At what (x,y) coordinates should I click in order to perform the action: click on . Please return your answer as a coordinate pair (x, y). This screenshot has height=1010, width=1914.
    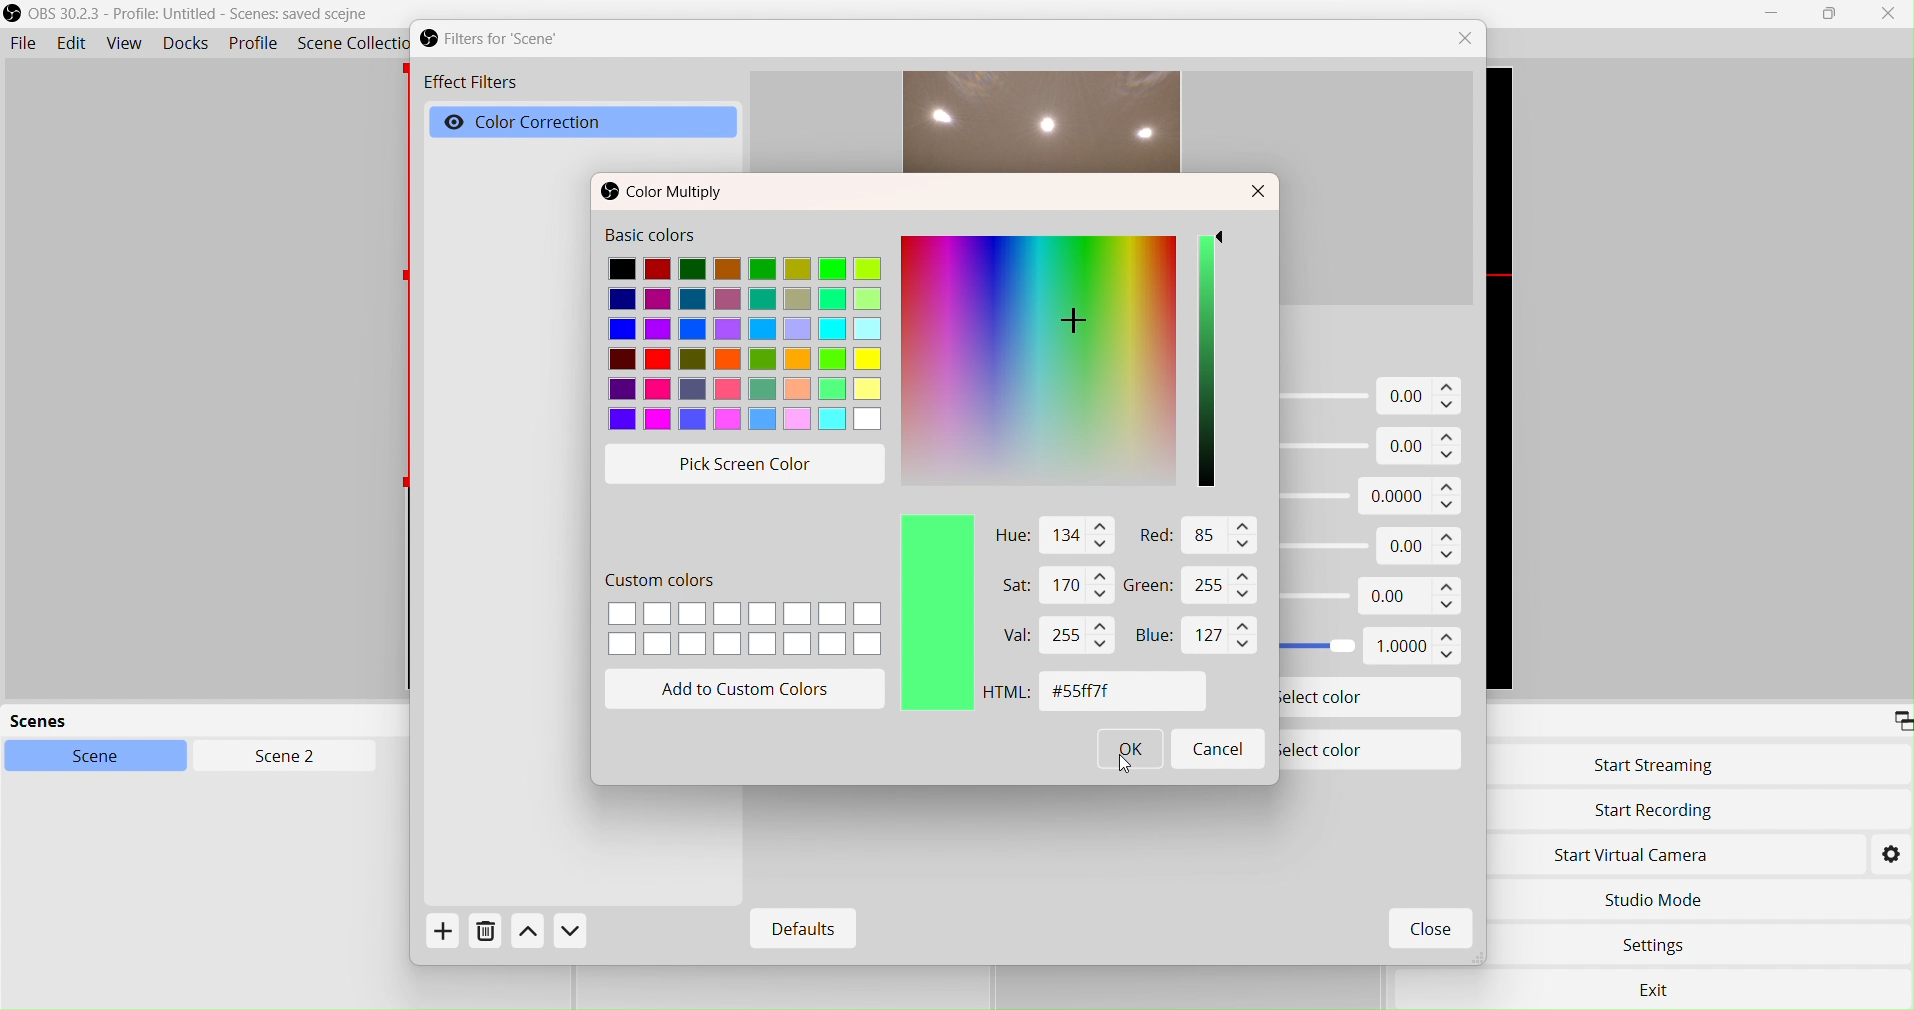
    Looking at the image, I should click on (228, 14).